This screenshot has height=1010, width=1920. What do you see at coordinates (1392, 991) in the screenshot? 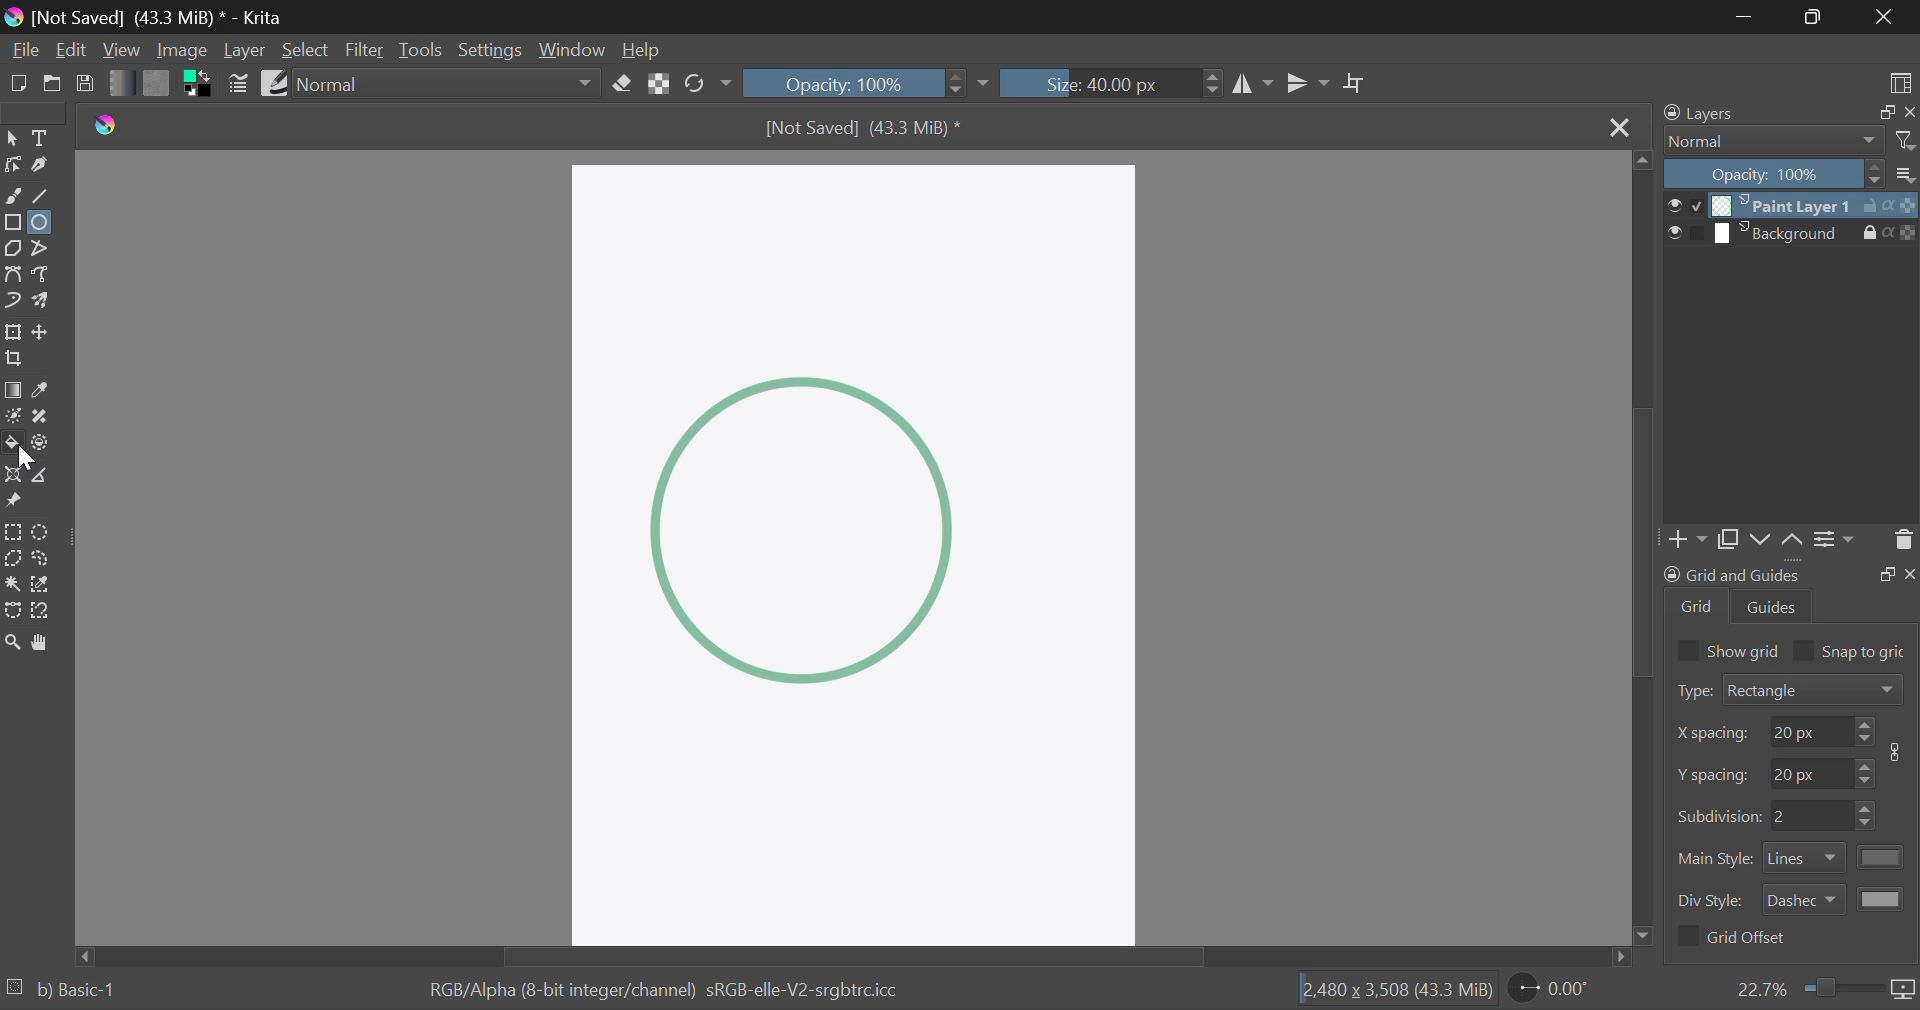
I see `Document Dimensions` at bounding box center [1392, 991].